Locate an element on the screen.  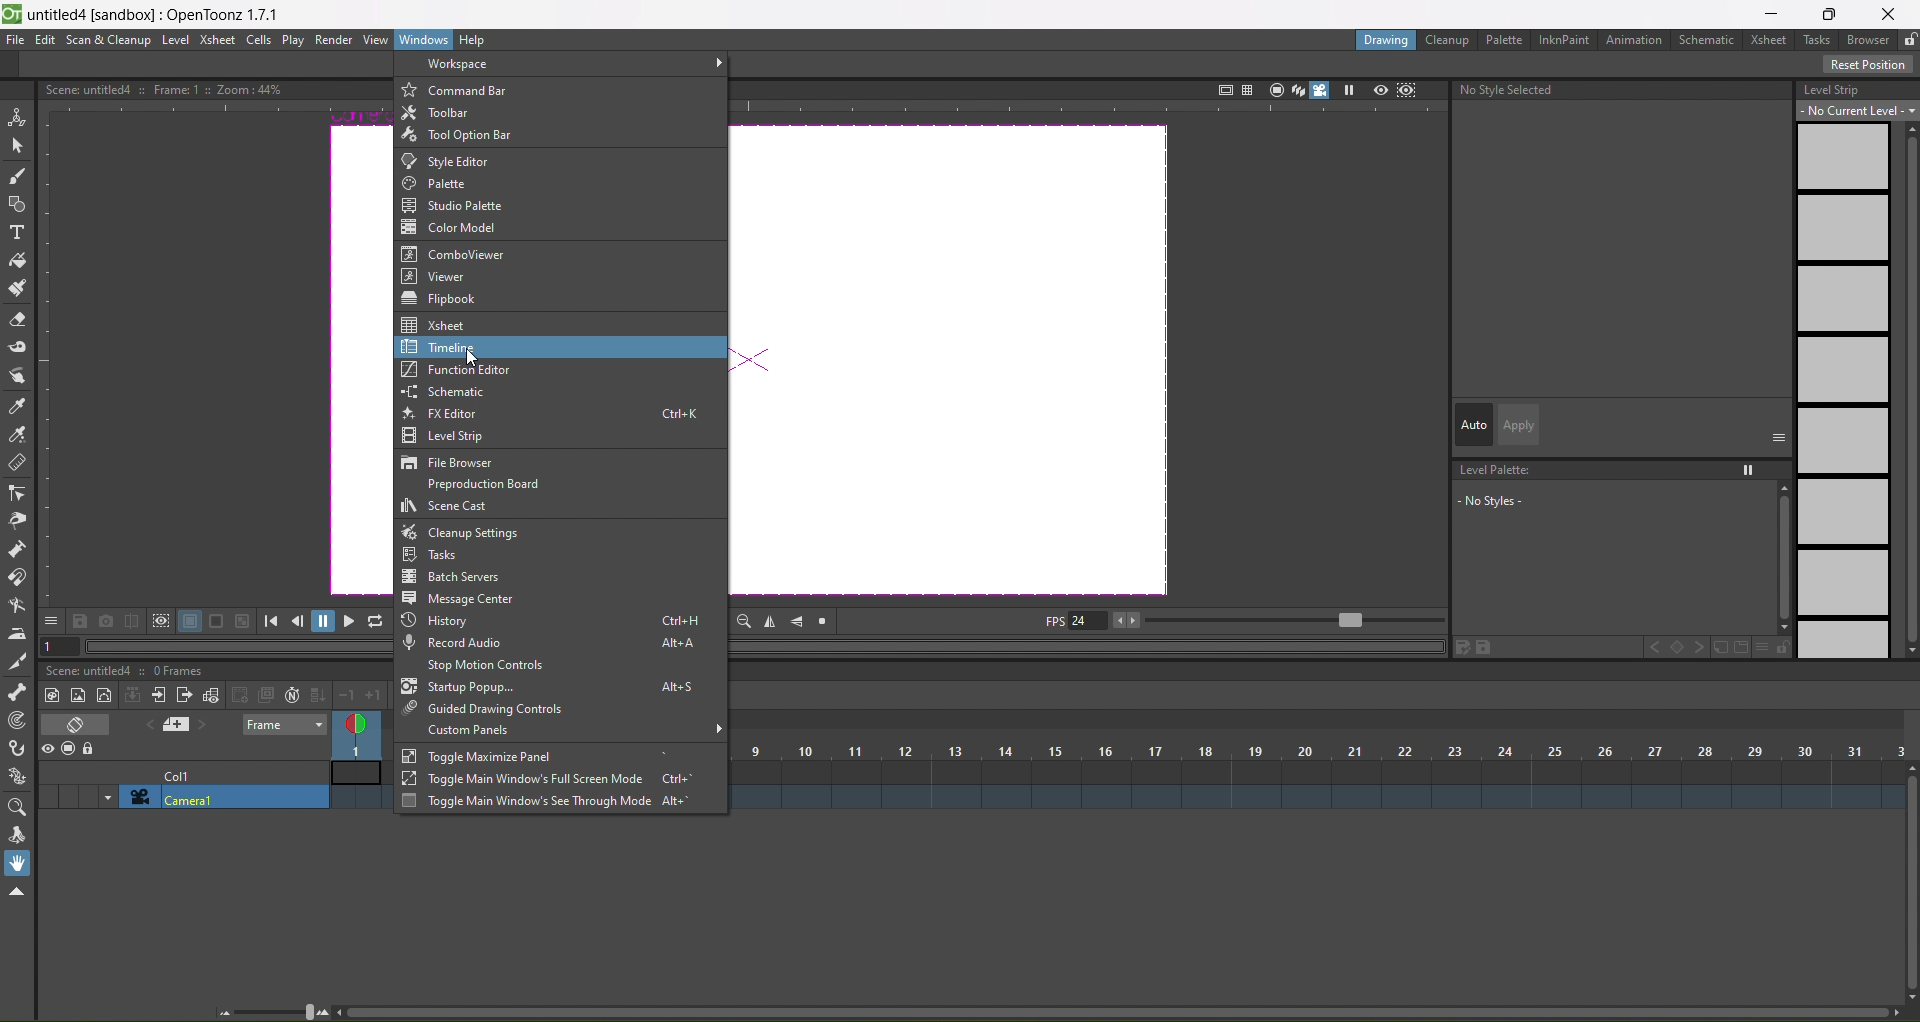
fill in empty cells is located at coordinates (316, 695).